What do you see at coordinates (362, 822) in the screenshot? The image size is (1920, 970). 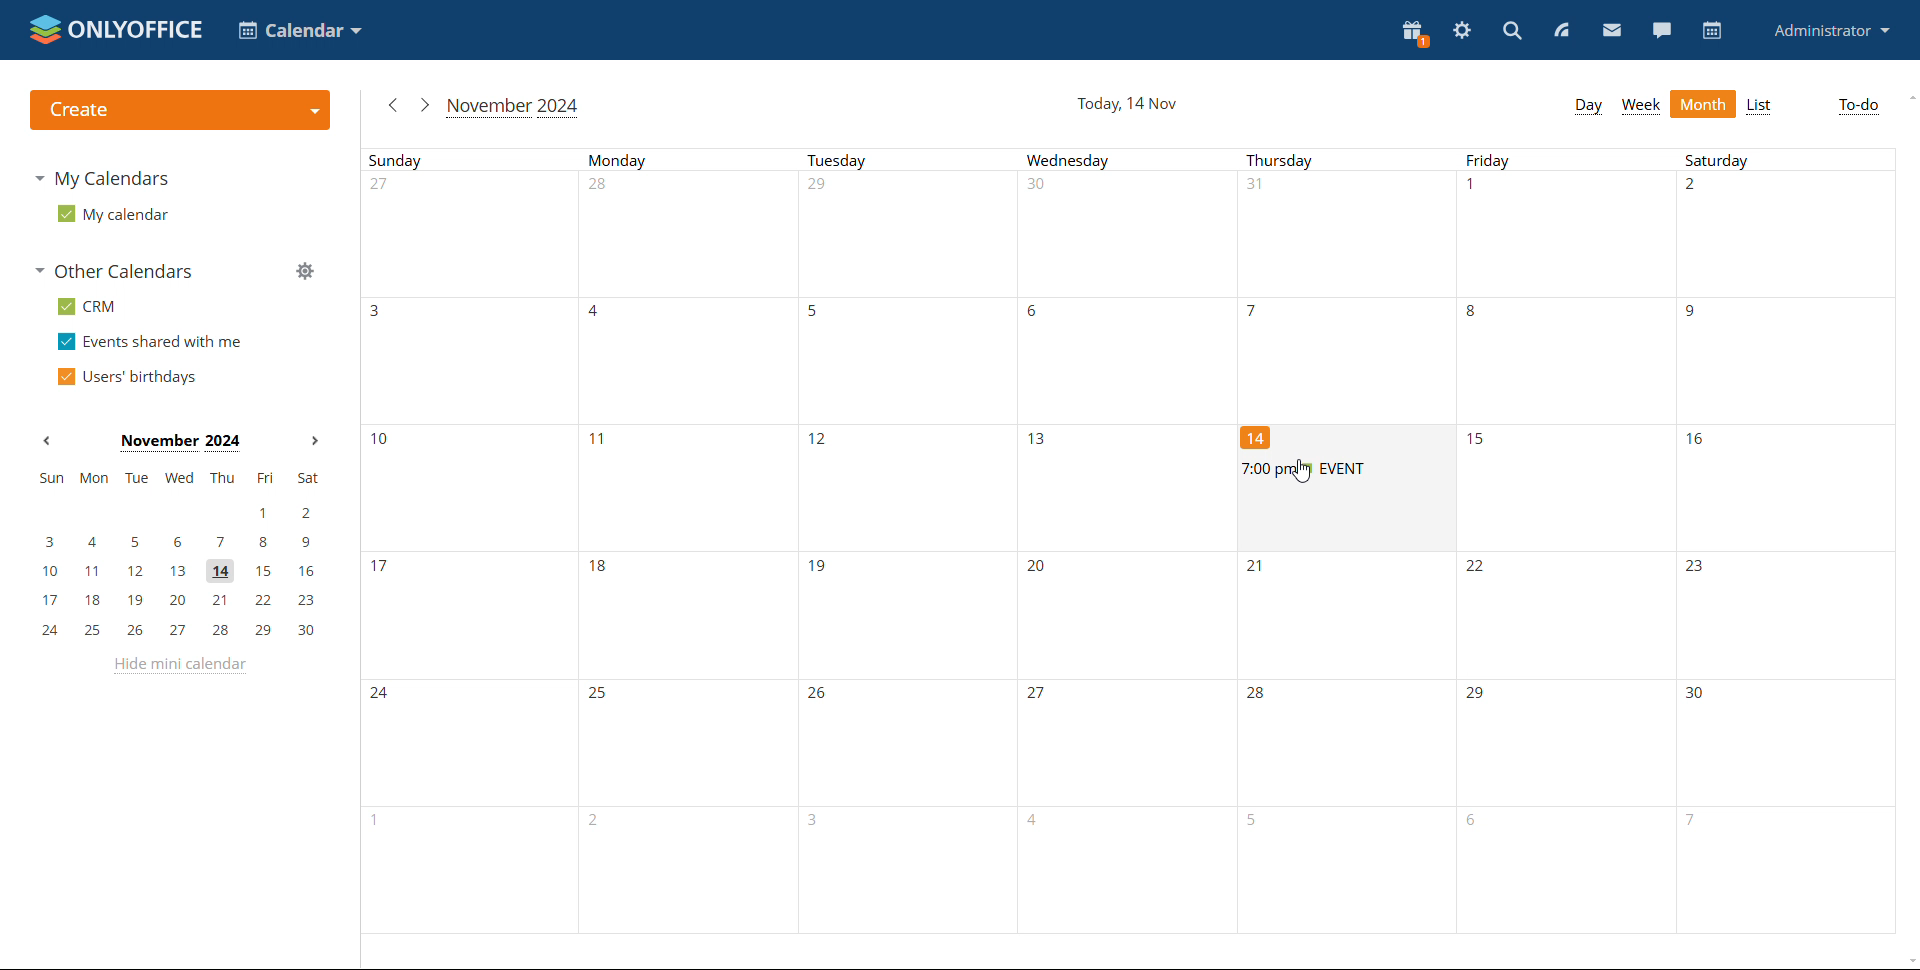 I see `number` at bounding box center [362, 822].